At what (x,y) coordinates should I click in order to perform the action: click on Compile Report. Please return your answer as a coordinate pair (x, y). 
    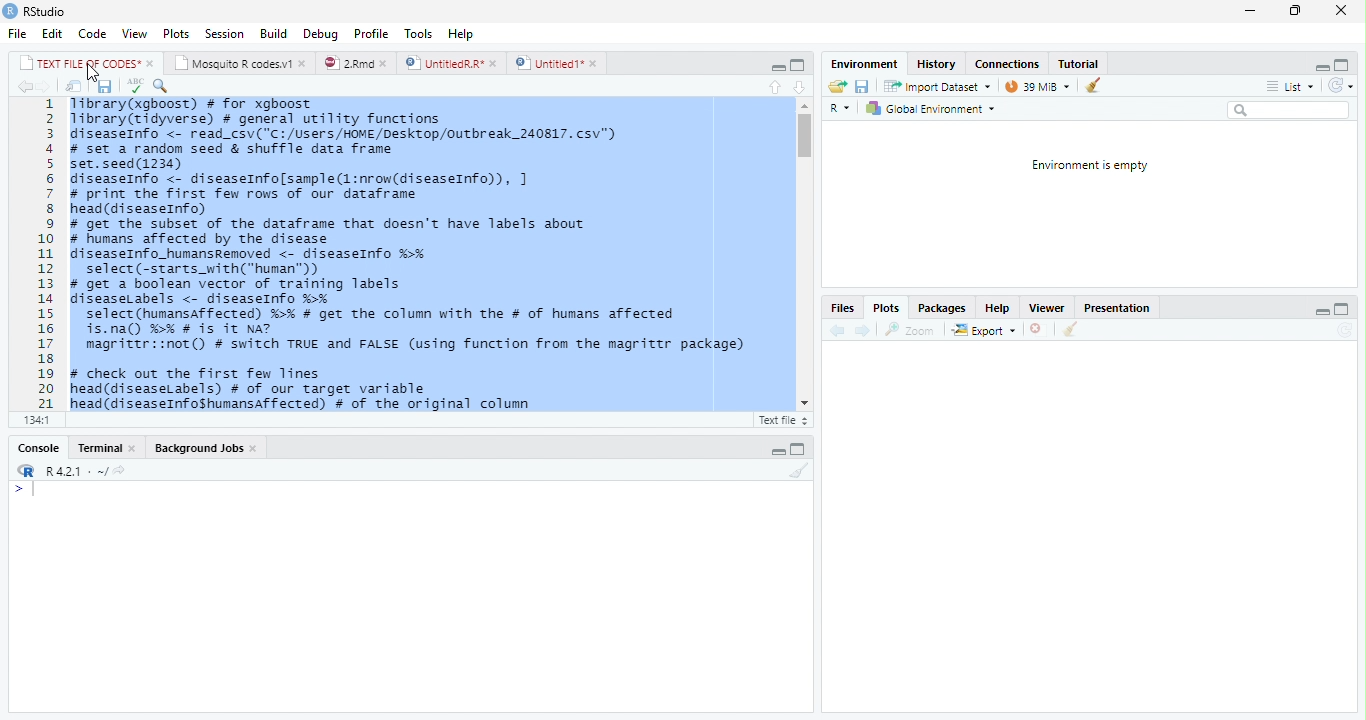
    Looking at the image, I should click on (301, 85).